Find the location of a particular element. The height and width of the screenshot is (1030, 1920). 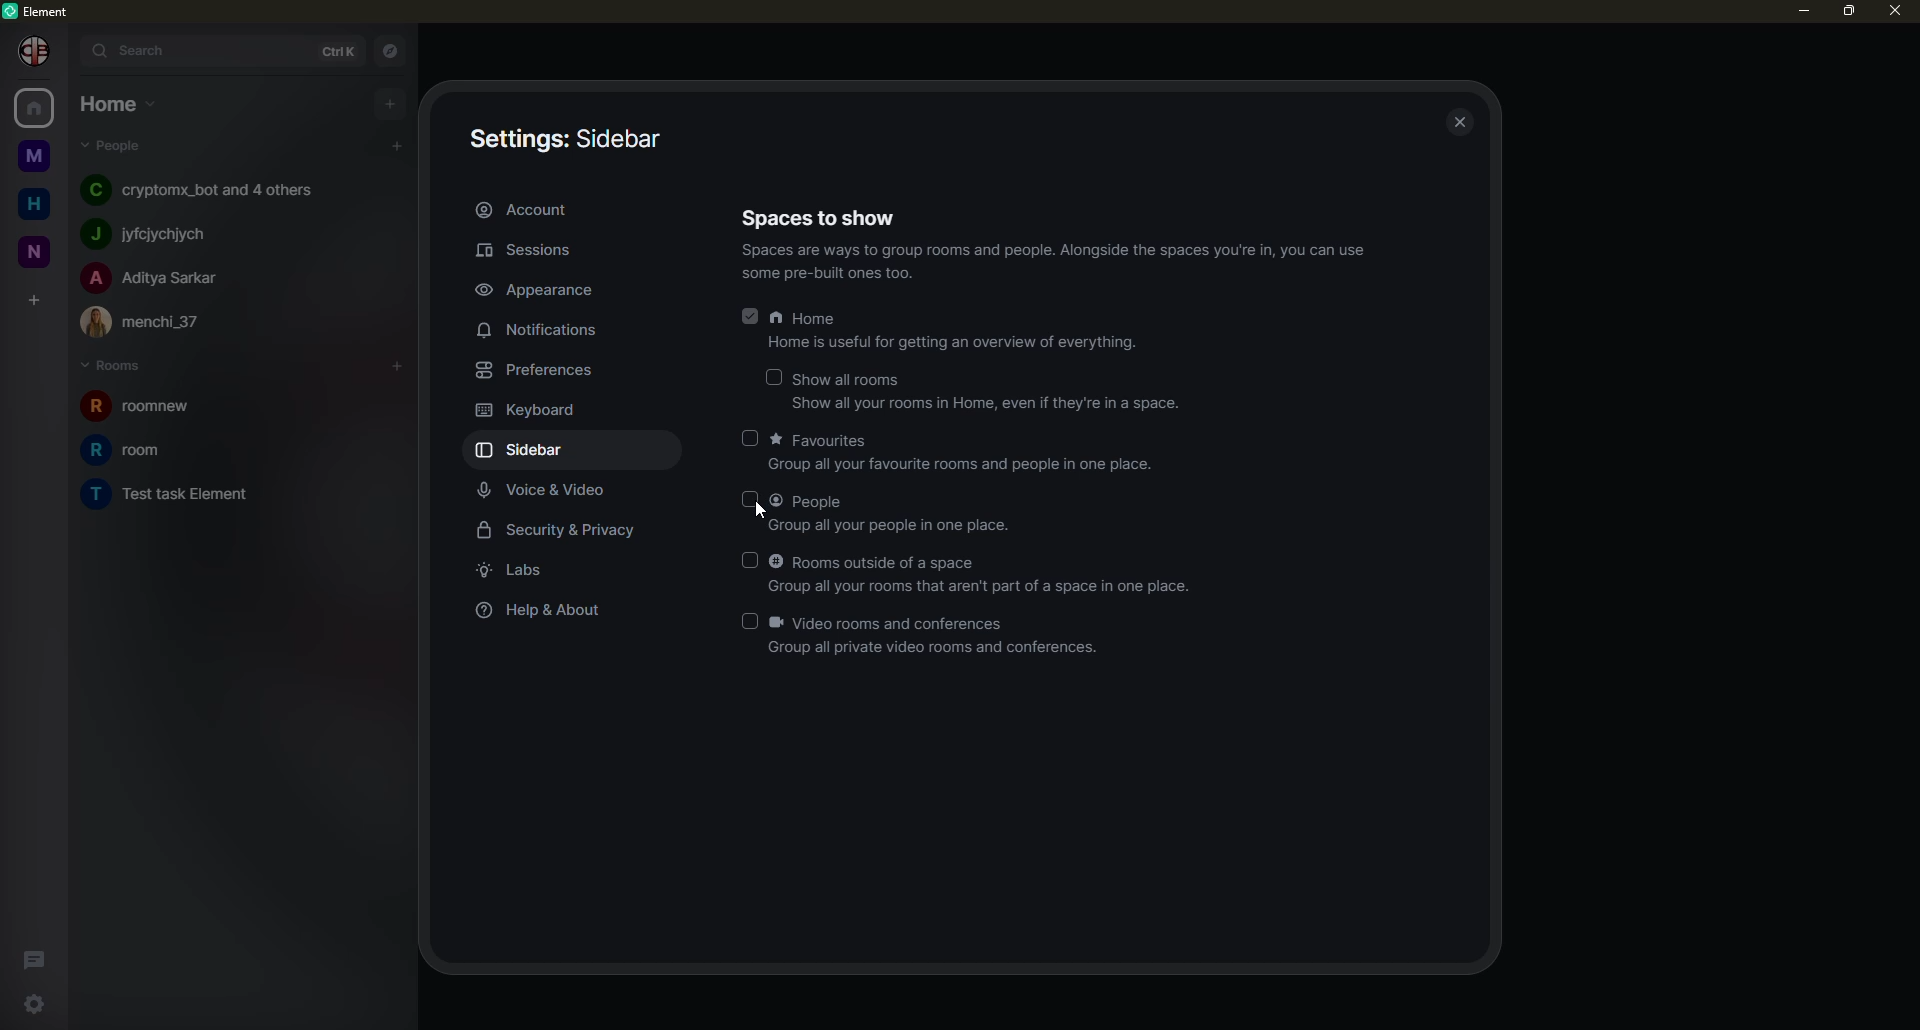

add is located at coordinates (396, 147).